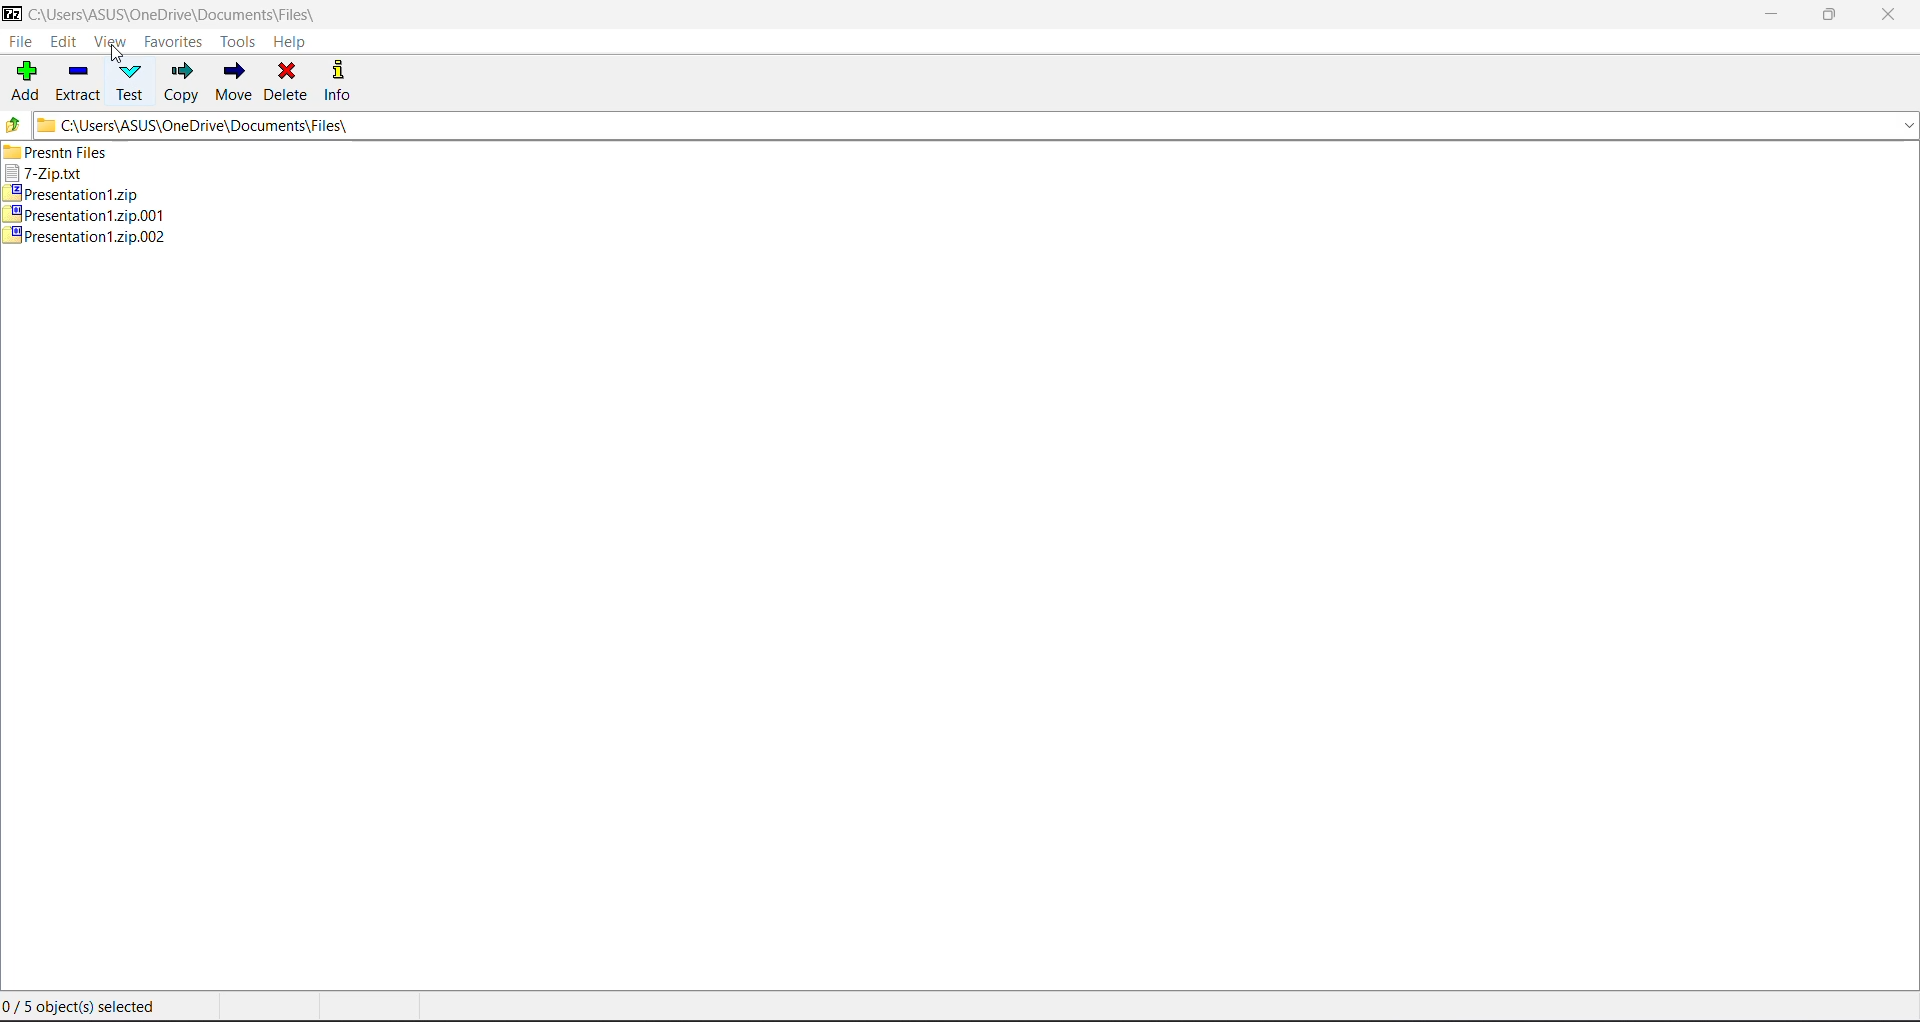 This screenshot has height=1022, width=1920. Describe the element at coordinates (238, 41) in the screenshot. I see `Tools` at that location.